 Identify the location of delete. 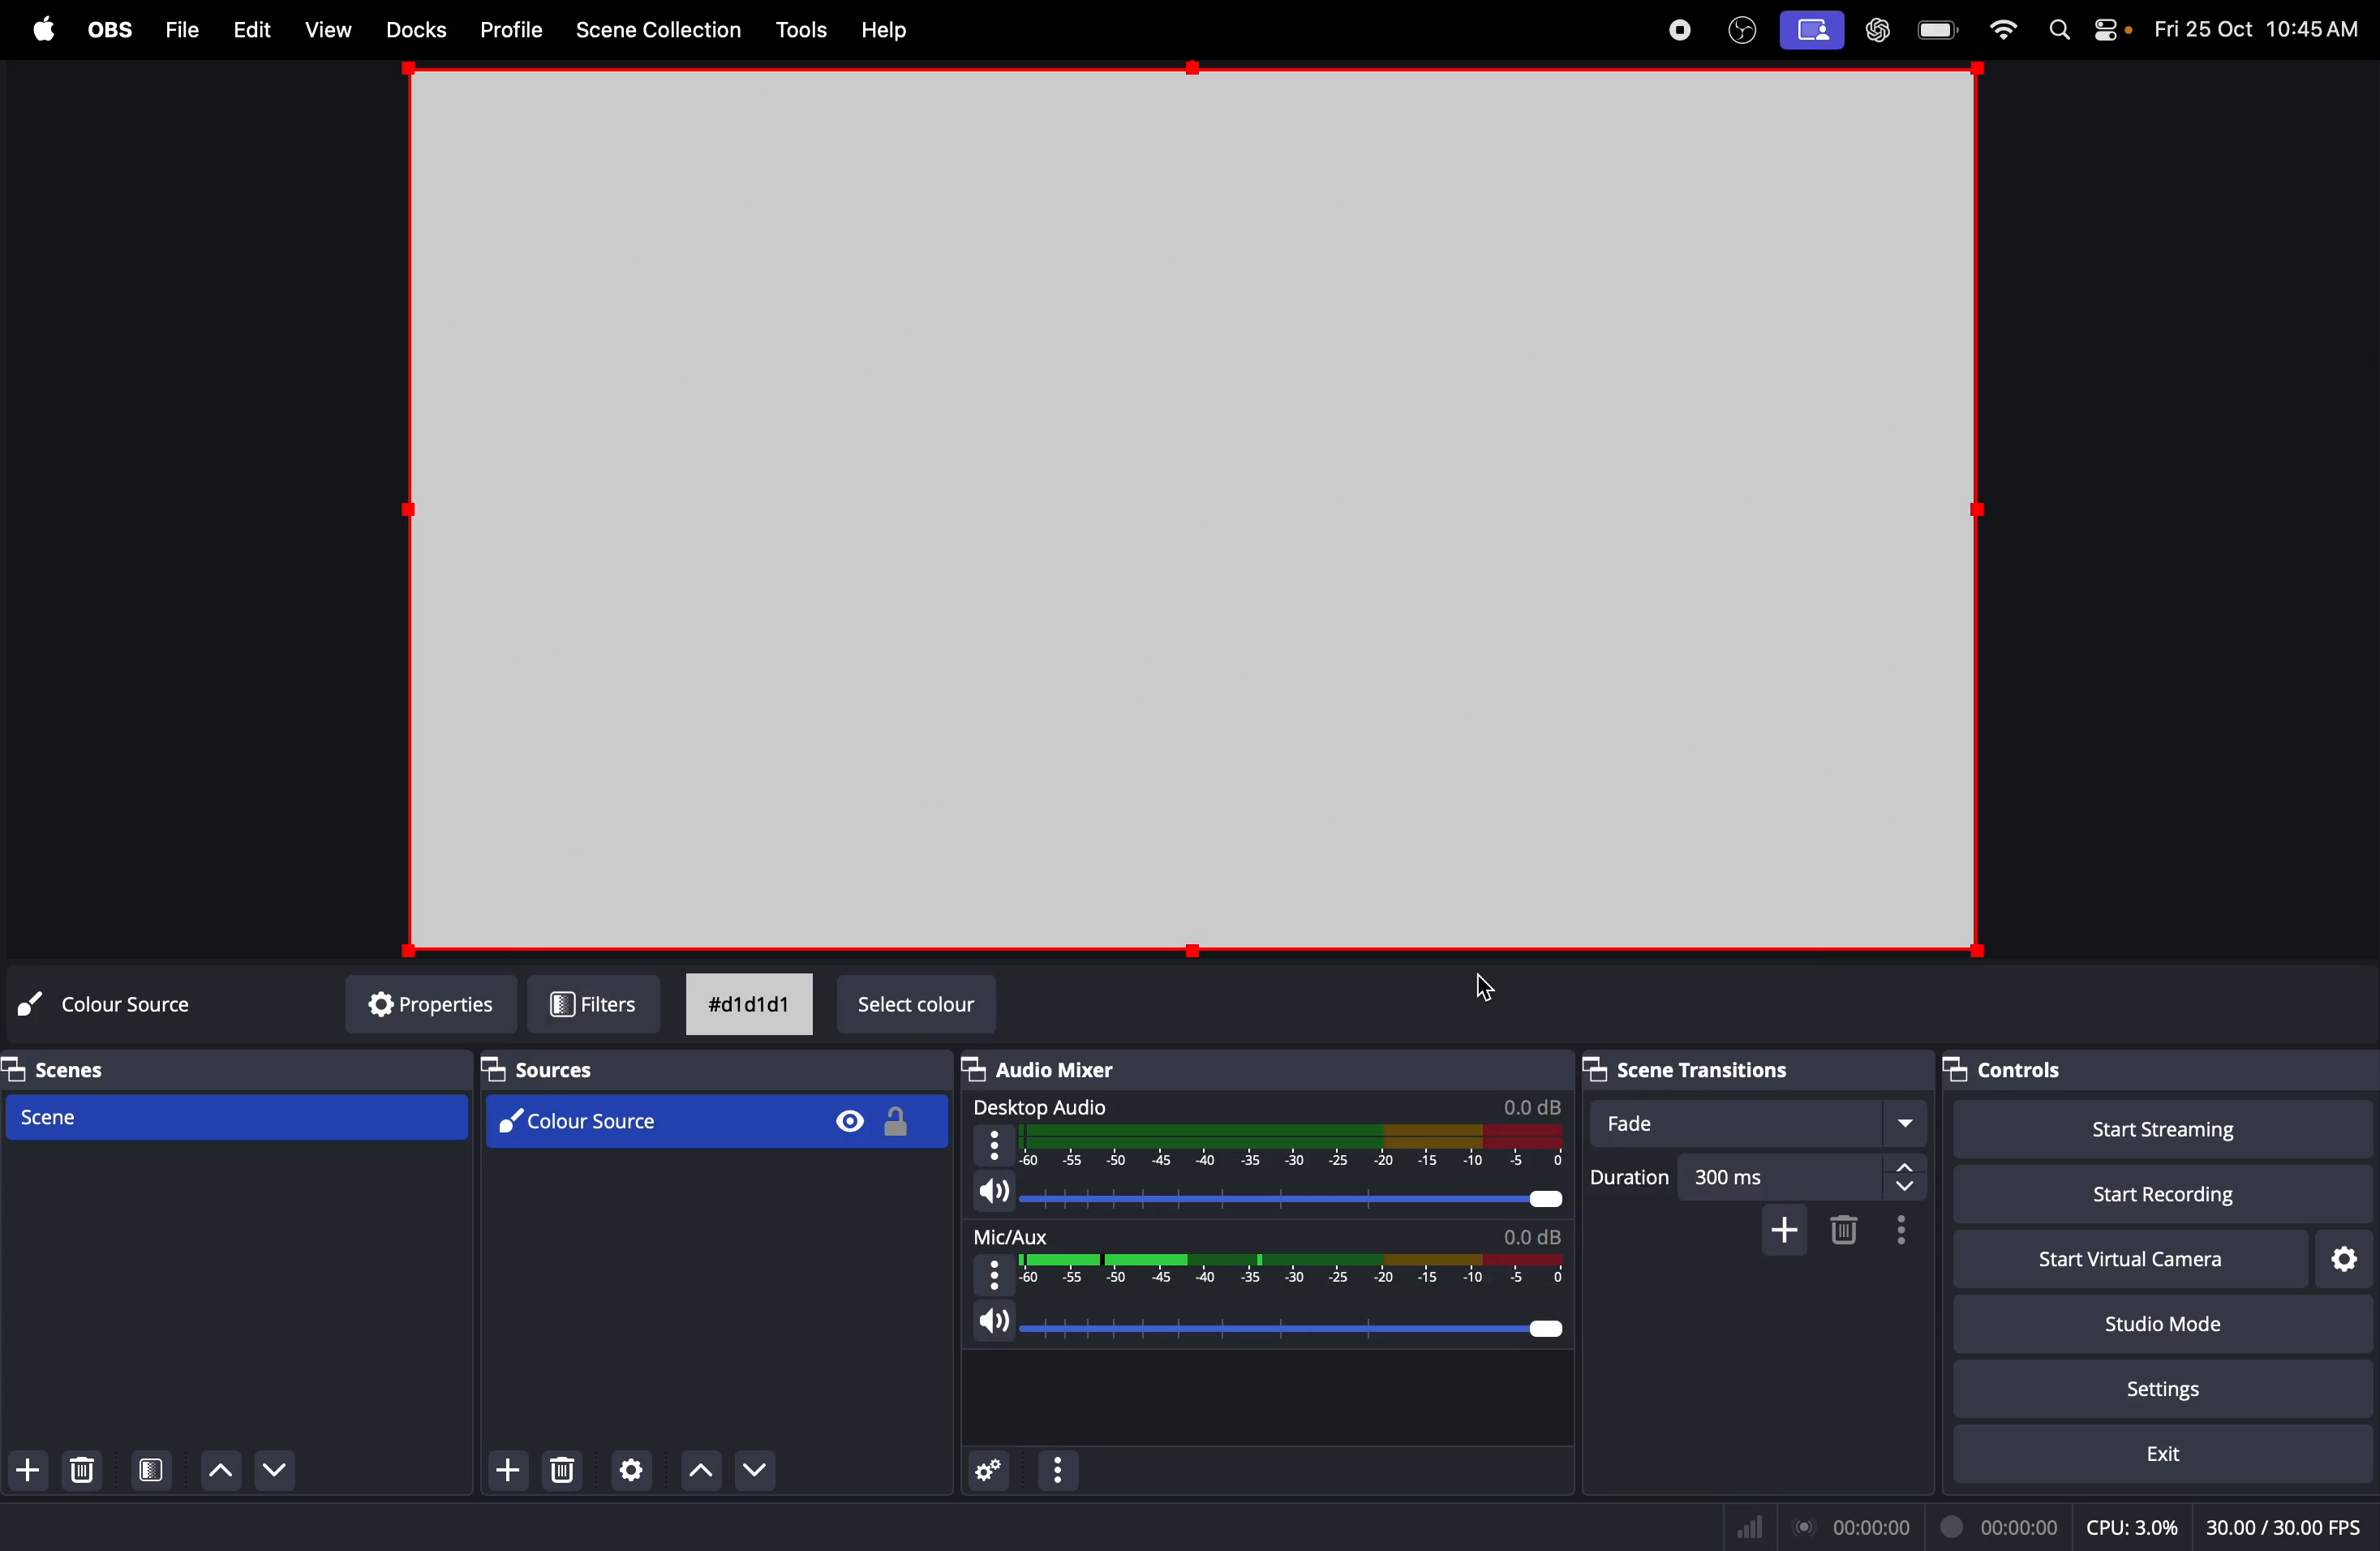
(560, 1471).